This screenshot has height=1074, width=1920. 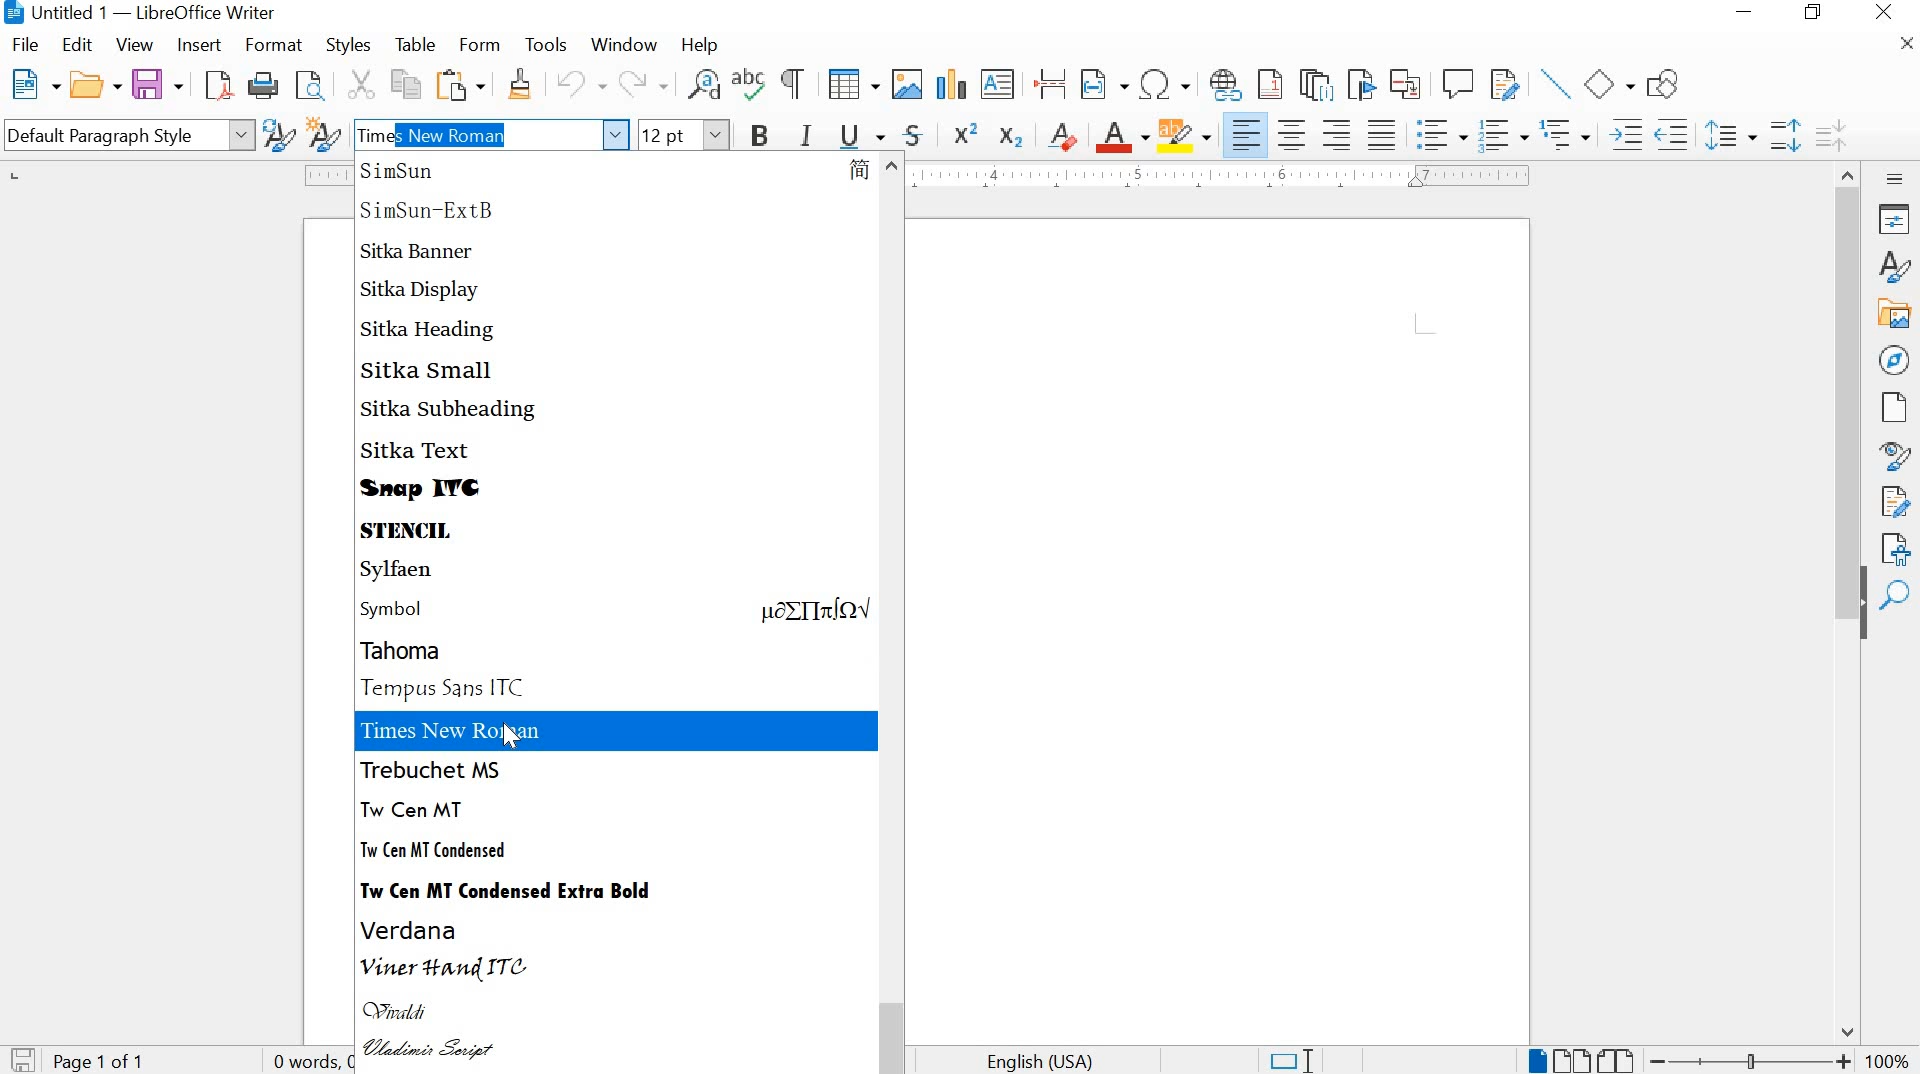 I want to click on GALLERY, so click(x=1896, y=315).